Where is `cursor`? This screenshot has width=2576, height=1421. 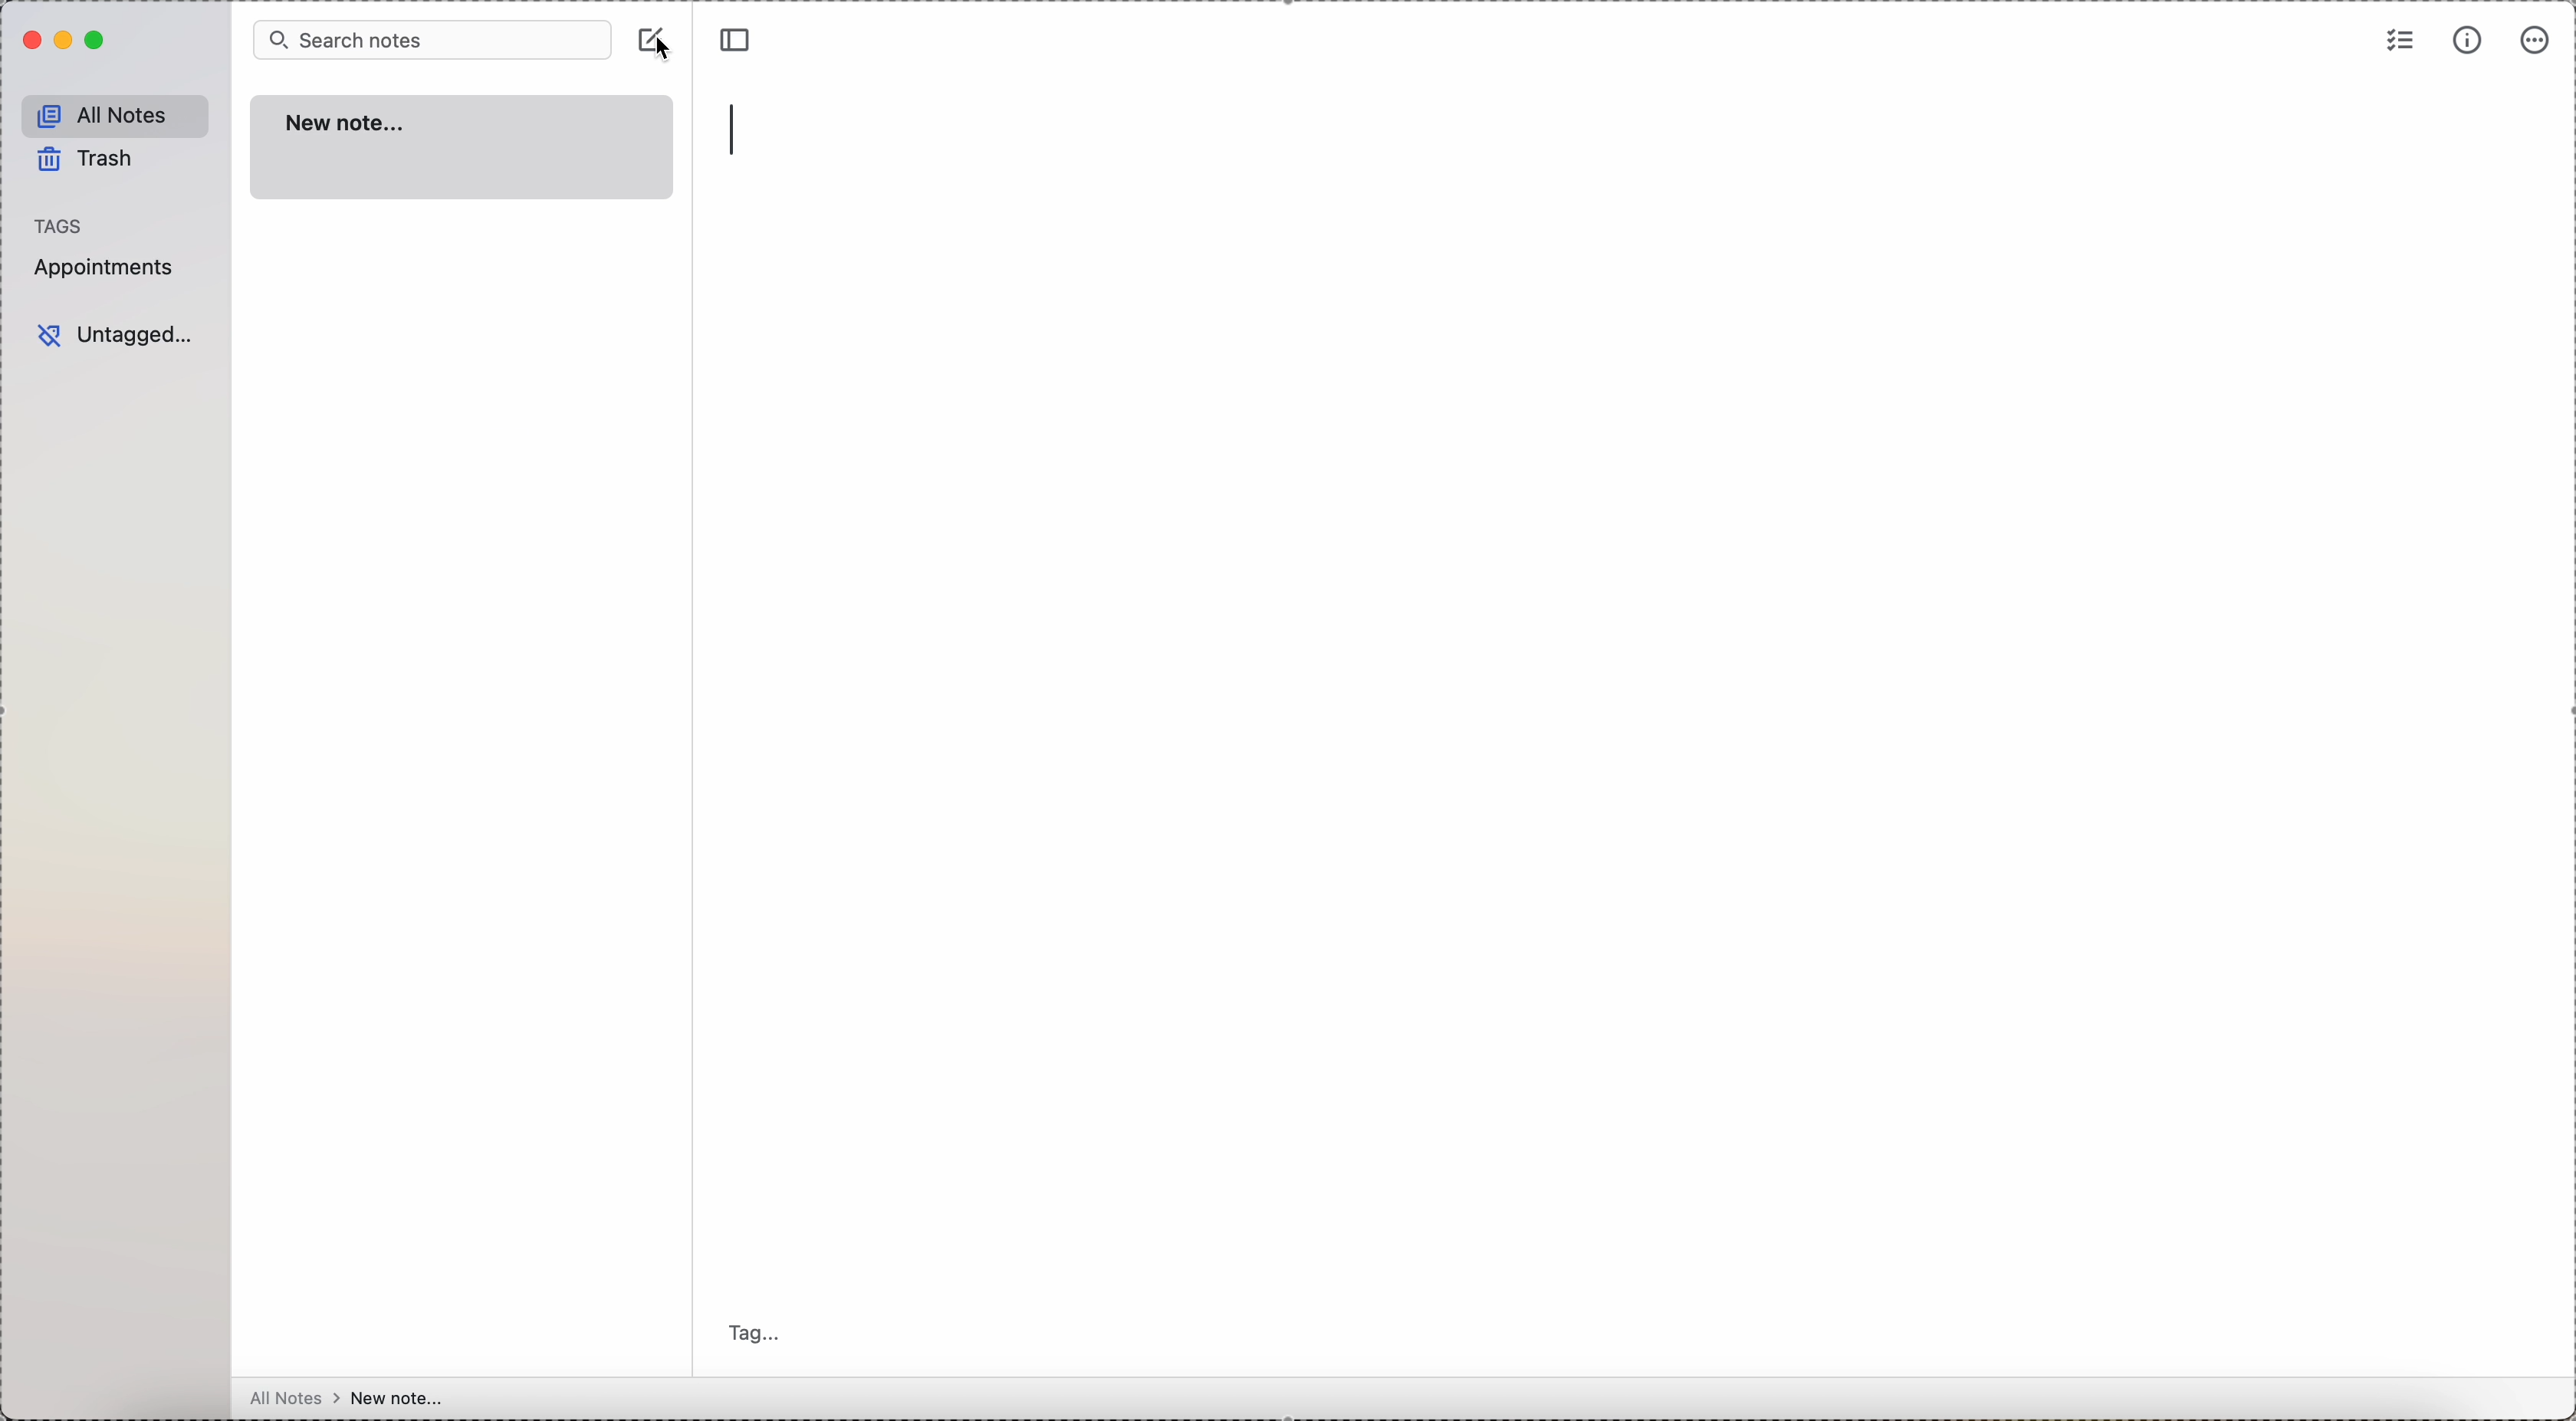 cursor is located at coordinates (675, 53).